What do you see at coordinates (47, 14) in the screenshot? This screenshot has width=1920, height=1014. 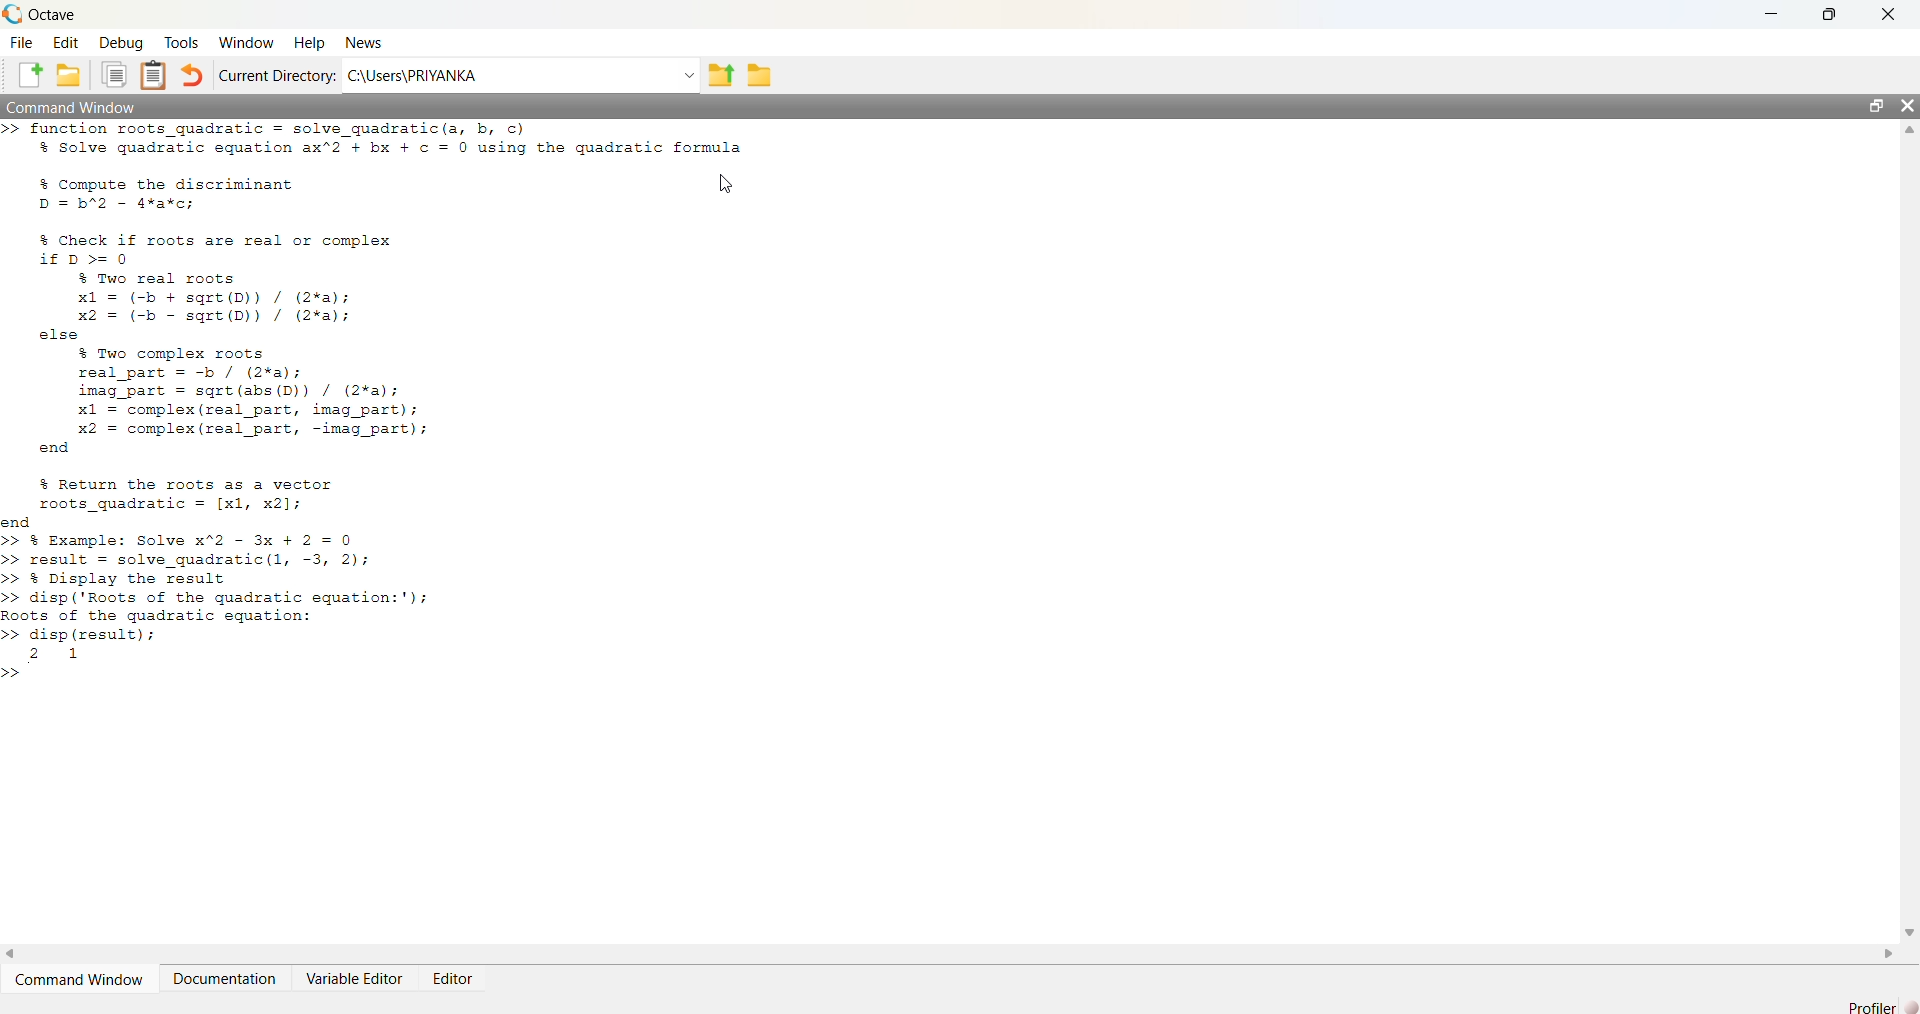 I see `Octave` at bounding box center [47, 14].